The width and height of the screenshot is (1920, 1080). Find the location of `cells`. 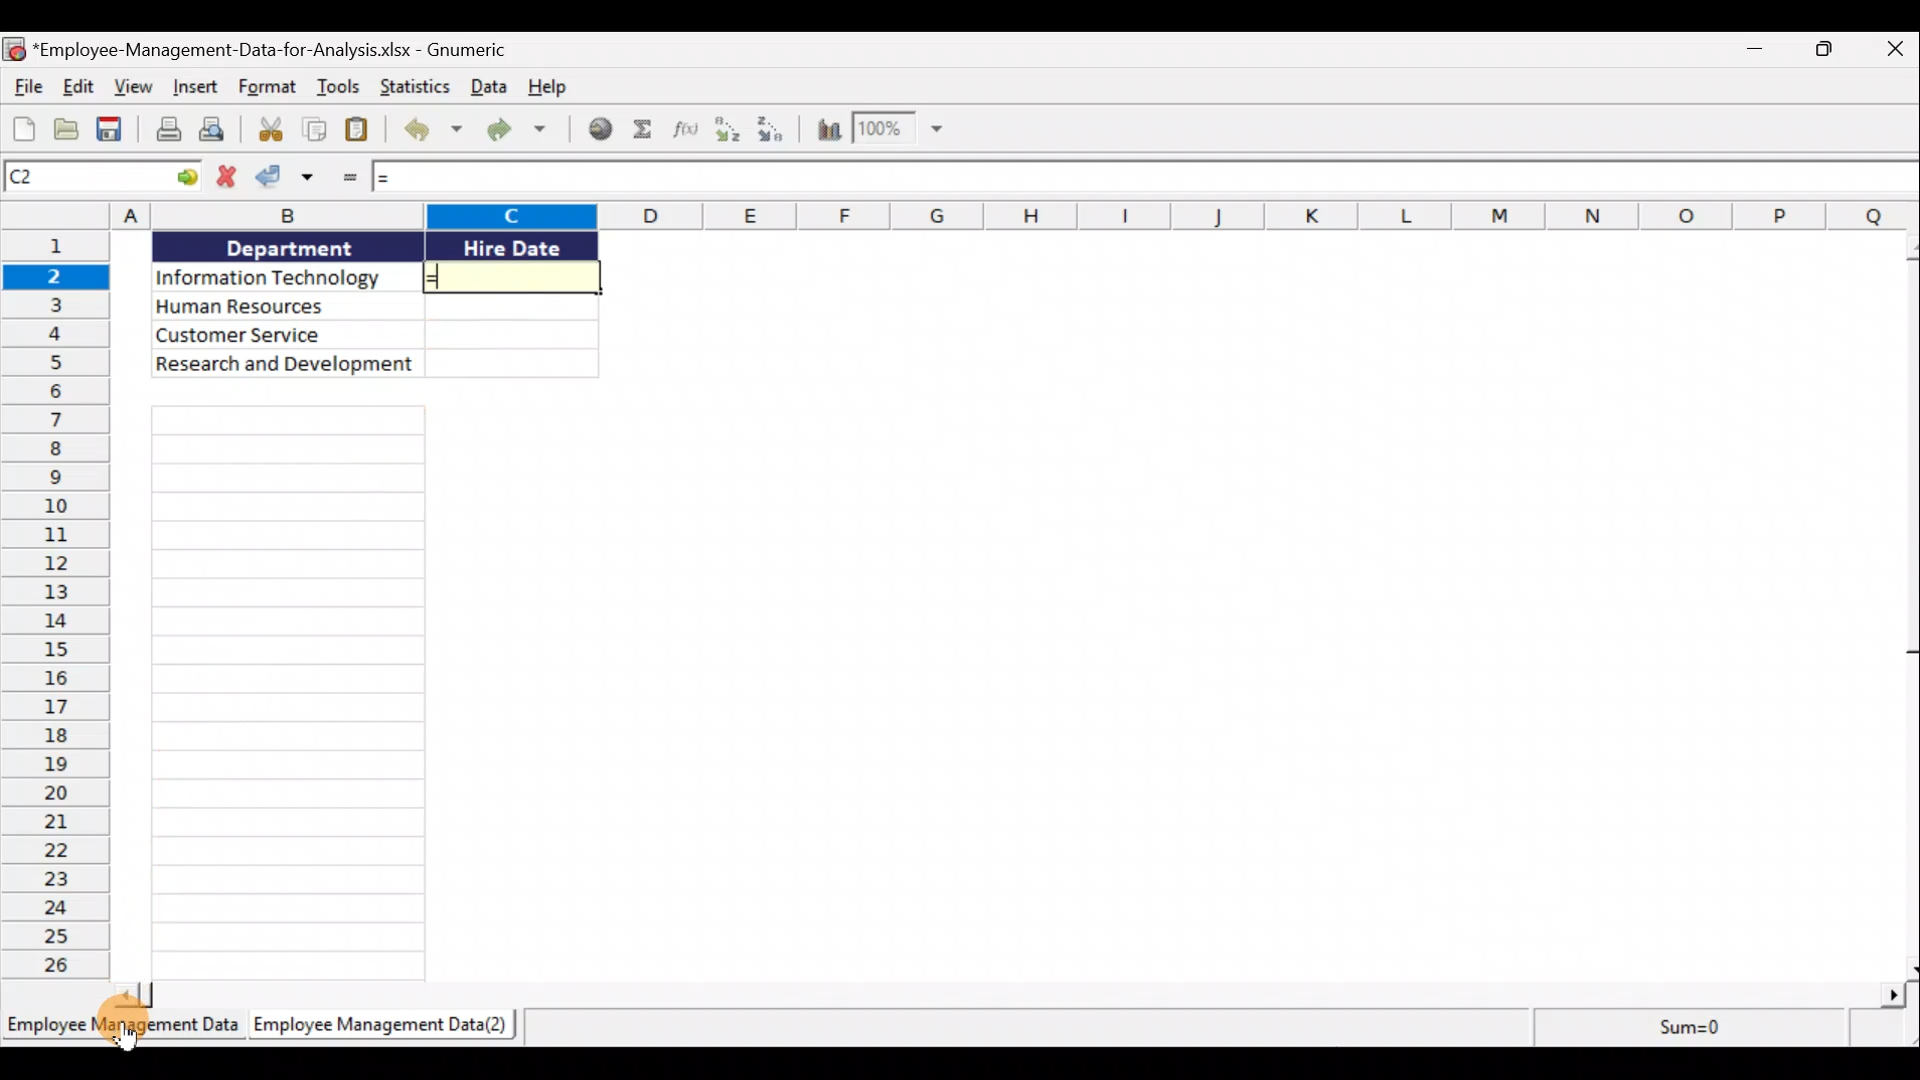

cells is located at coordinates (283, 694).